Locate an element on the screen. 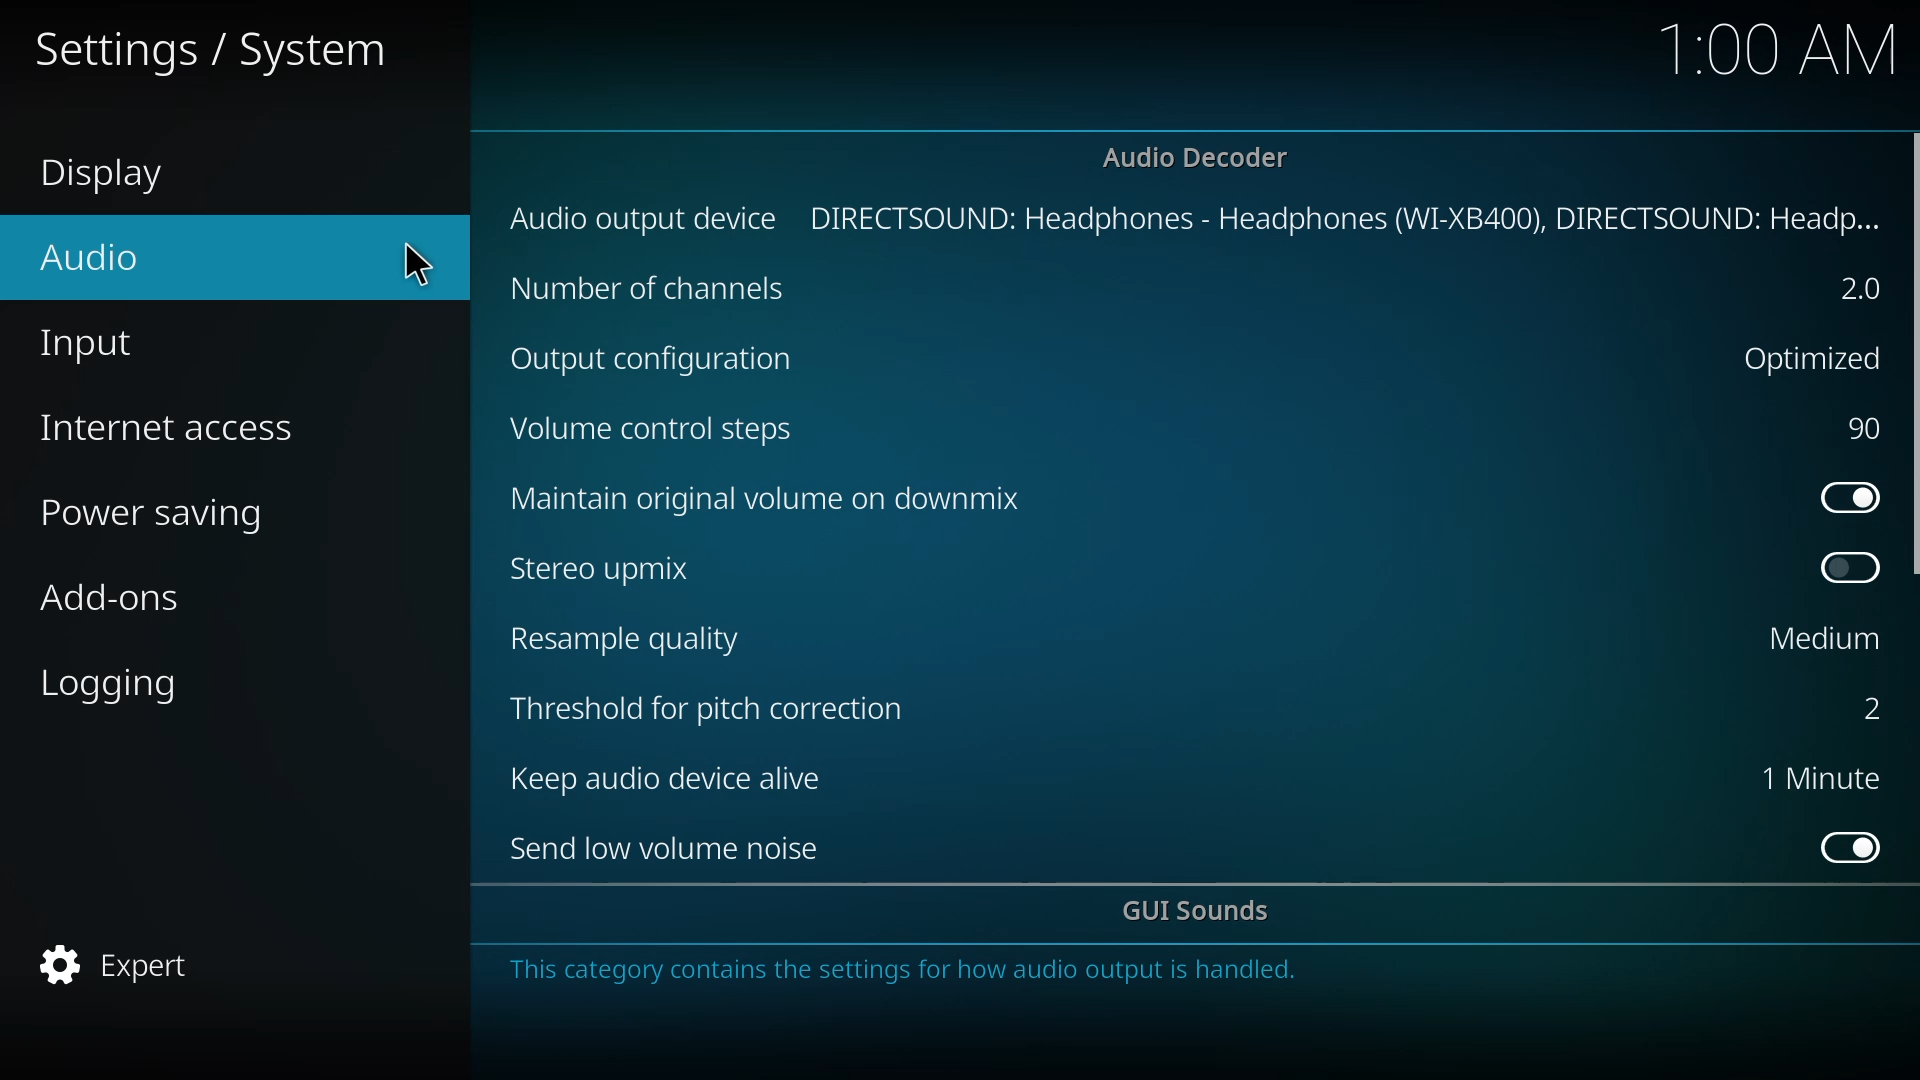 Image resolution: width=1920 pixels, height=1080 pixels. access is located at coordinates (188, 426).